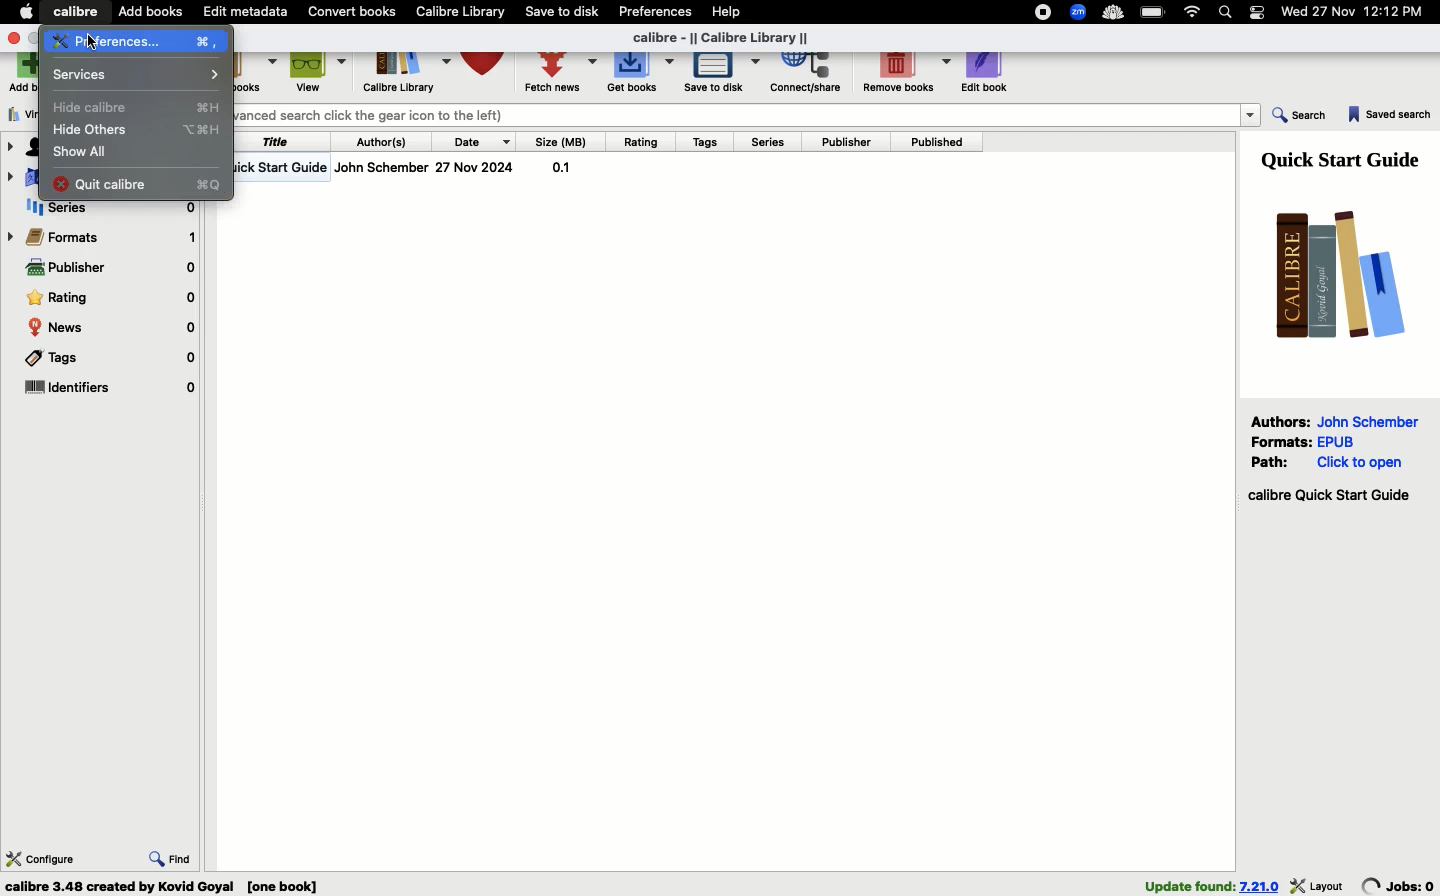 The image size is (1440, 896). Describe the element at coordinates (937, 143) in the screenshot. I see `Published` at that location.